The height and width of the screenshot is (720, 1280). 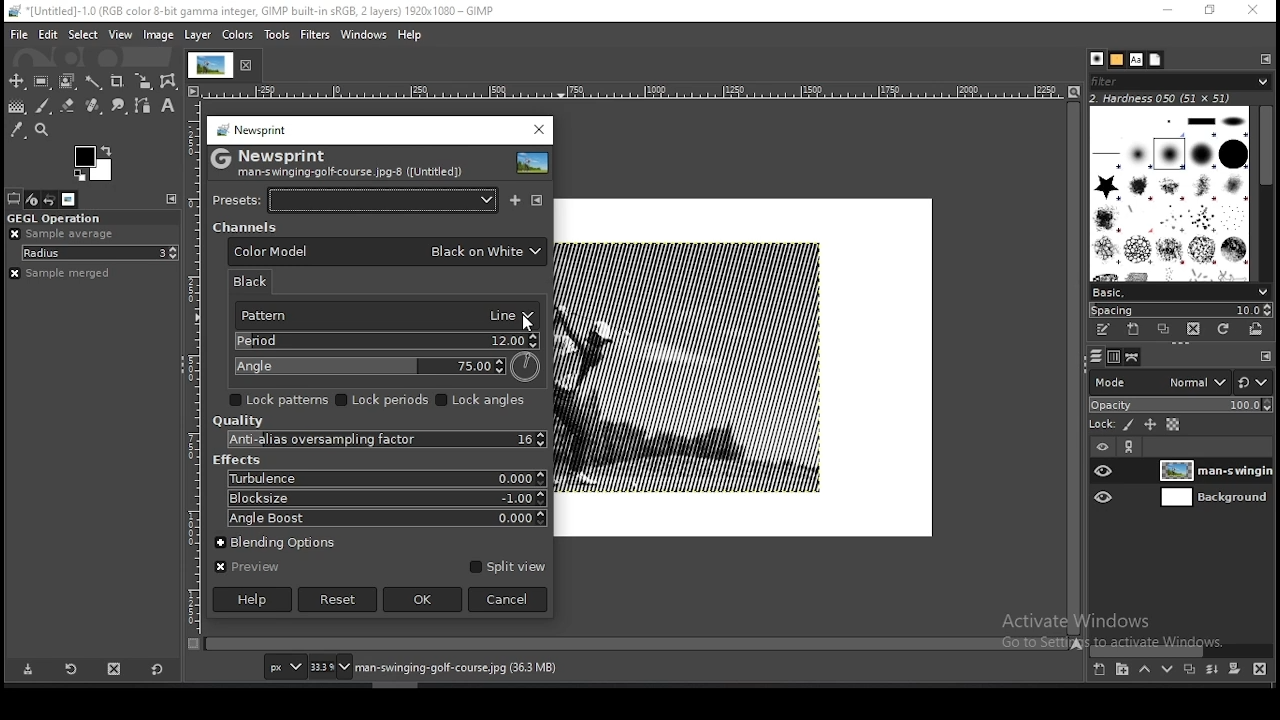 I want to click on GEGL operation, so click(x=58, y=217).